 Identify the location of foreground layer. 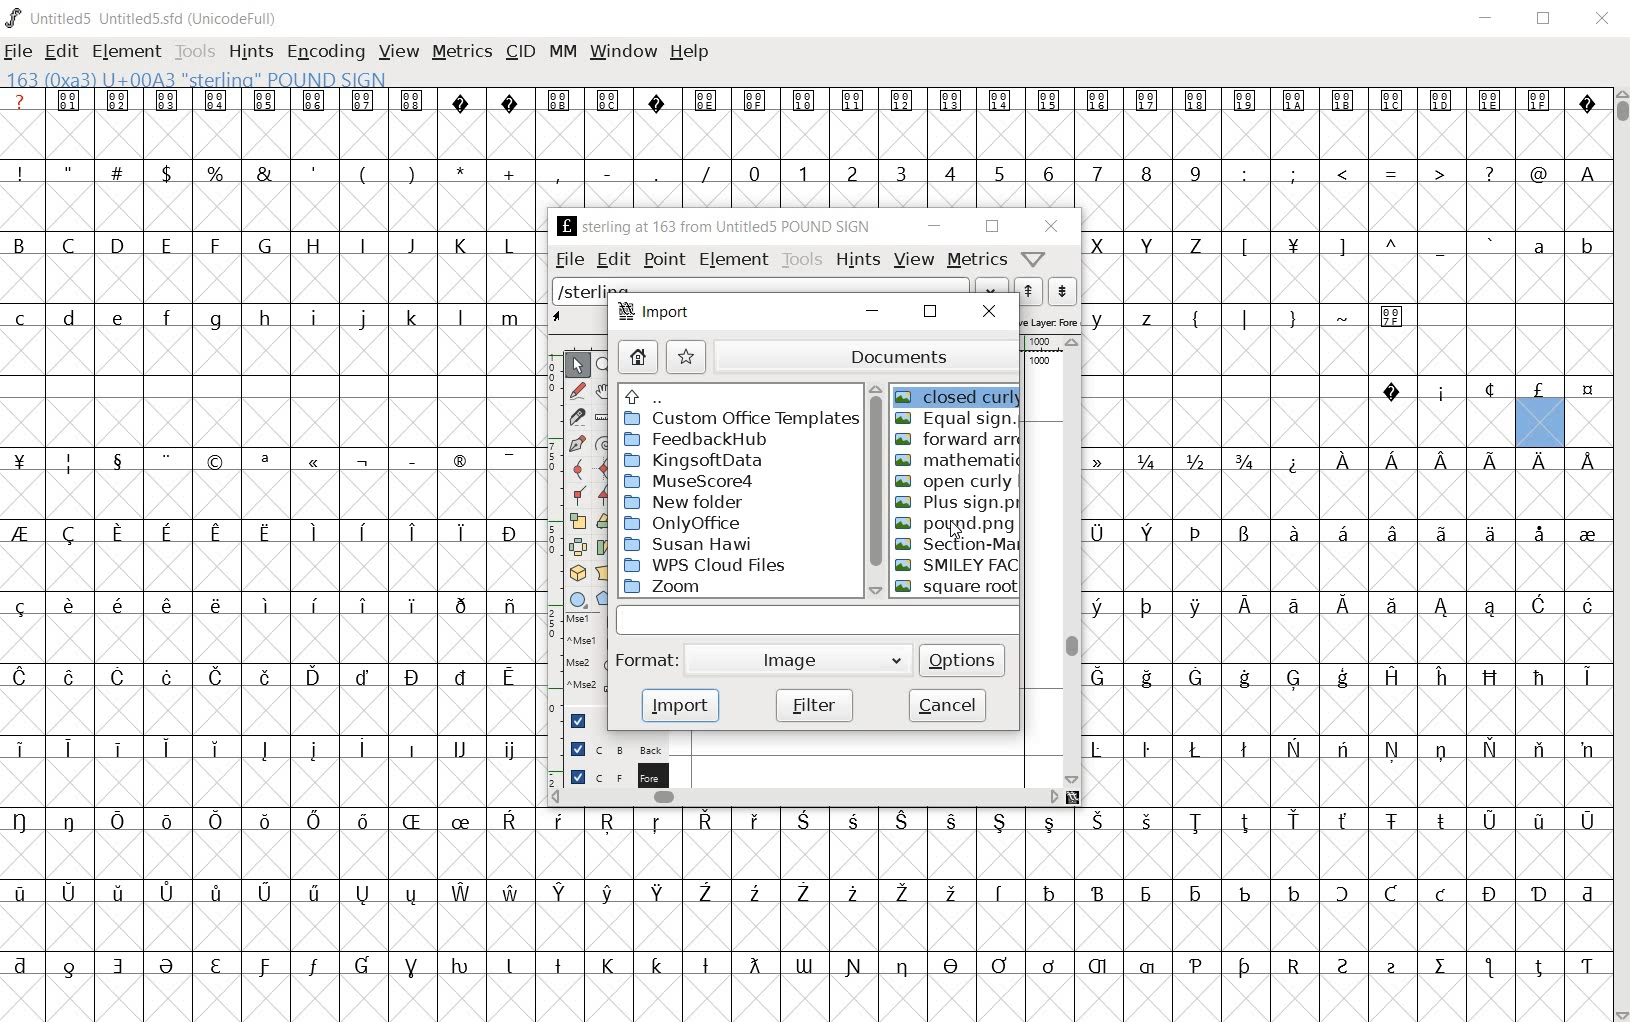
(610, 775).